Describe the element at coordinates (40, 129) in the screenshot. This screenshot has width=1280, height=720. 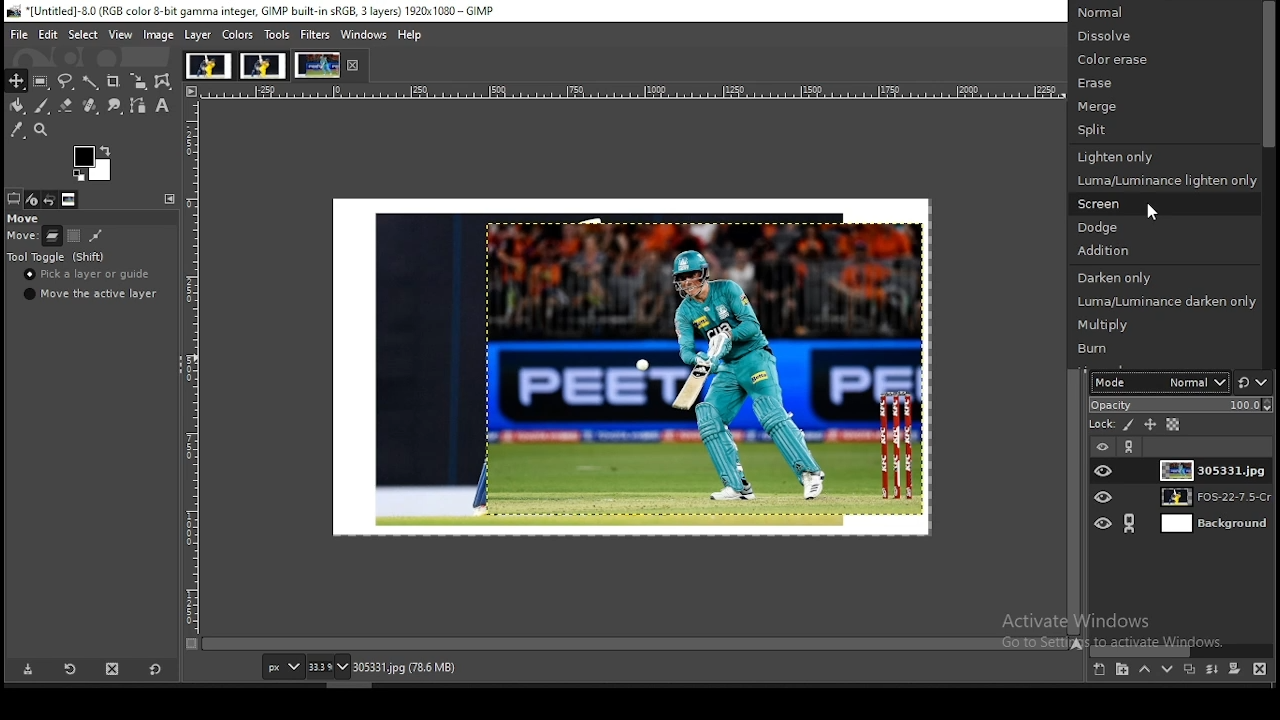
I see `zoom tool` at that location.